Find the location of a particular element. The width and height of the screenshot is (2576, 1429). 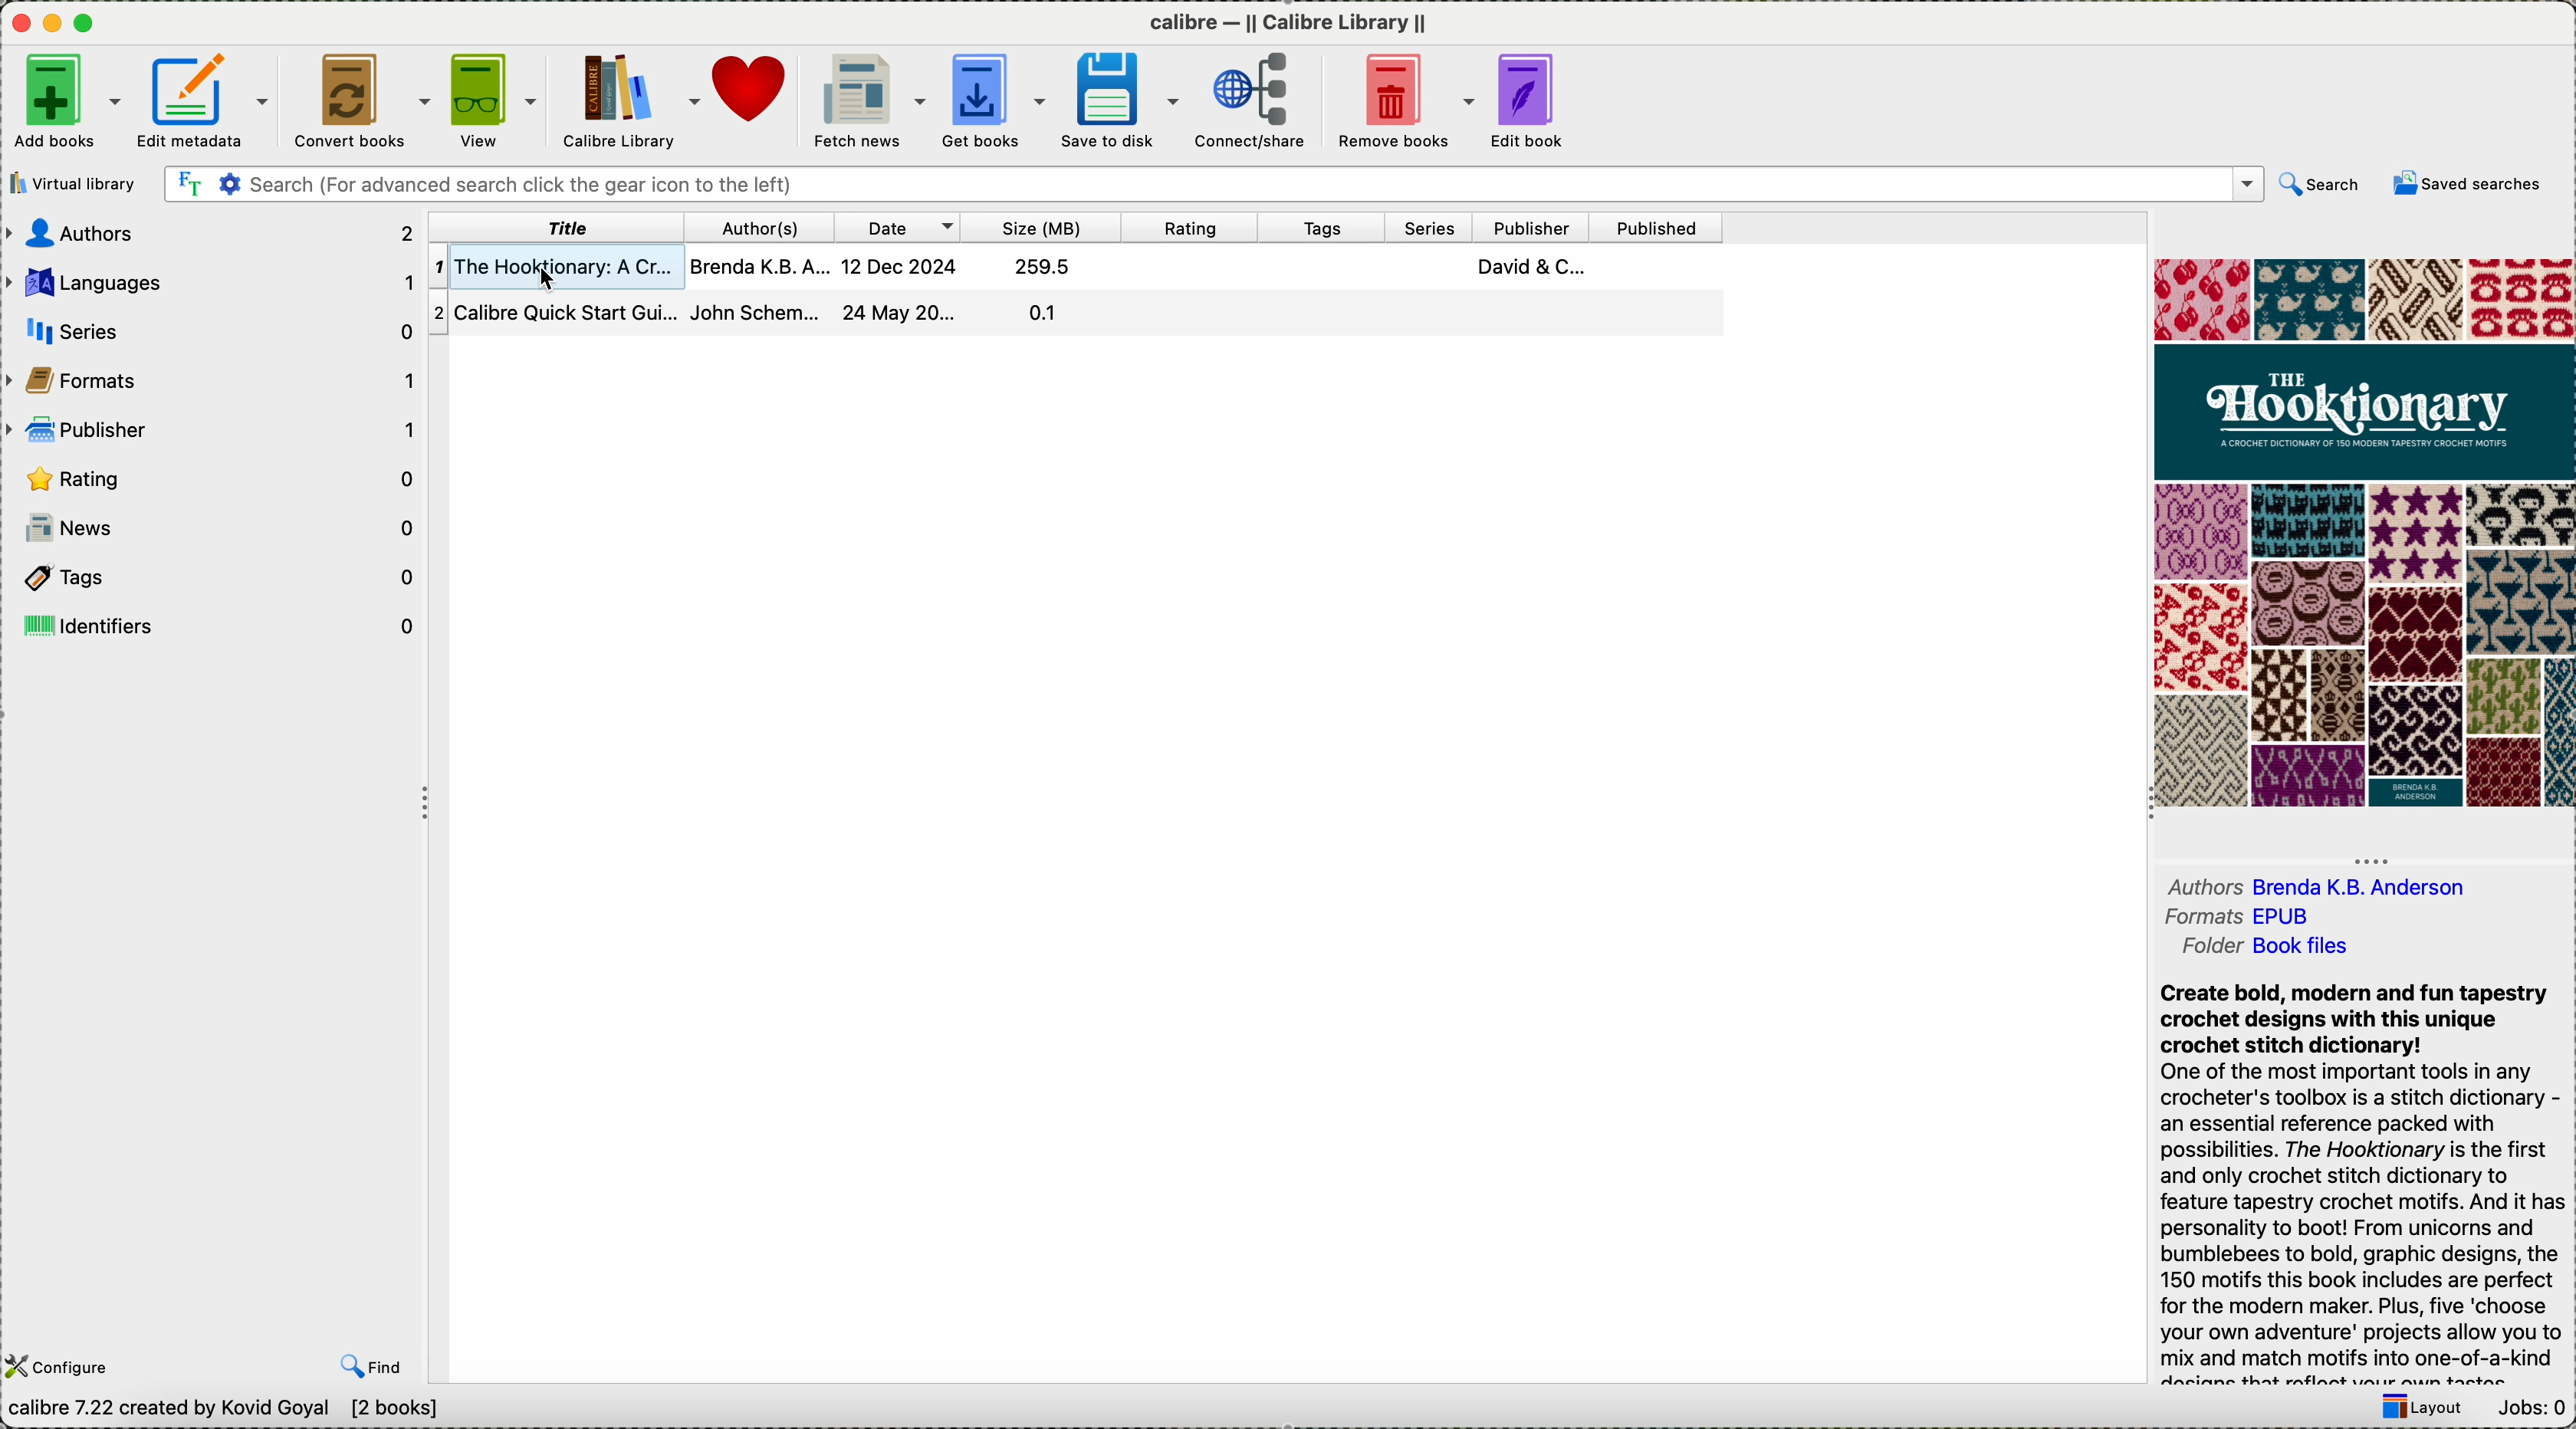

click on the hooktionary book is located at coordinates (1080, 267).